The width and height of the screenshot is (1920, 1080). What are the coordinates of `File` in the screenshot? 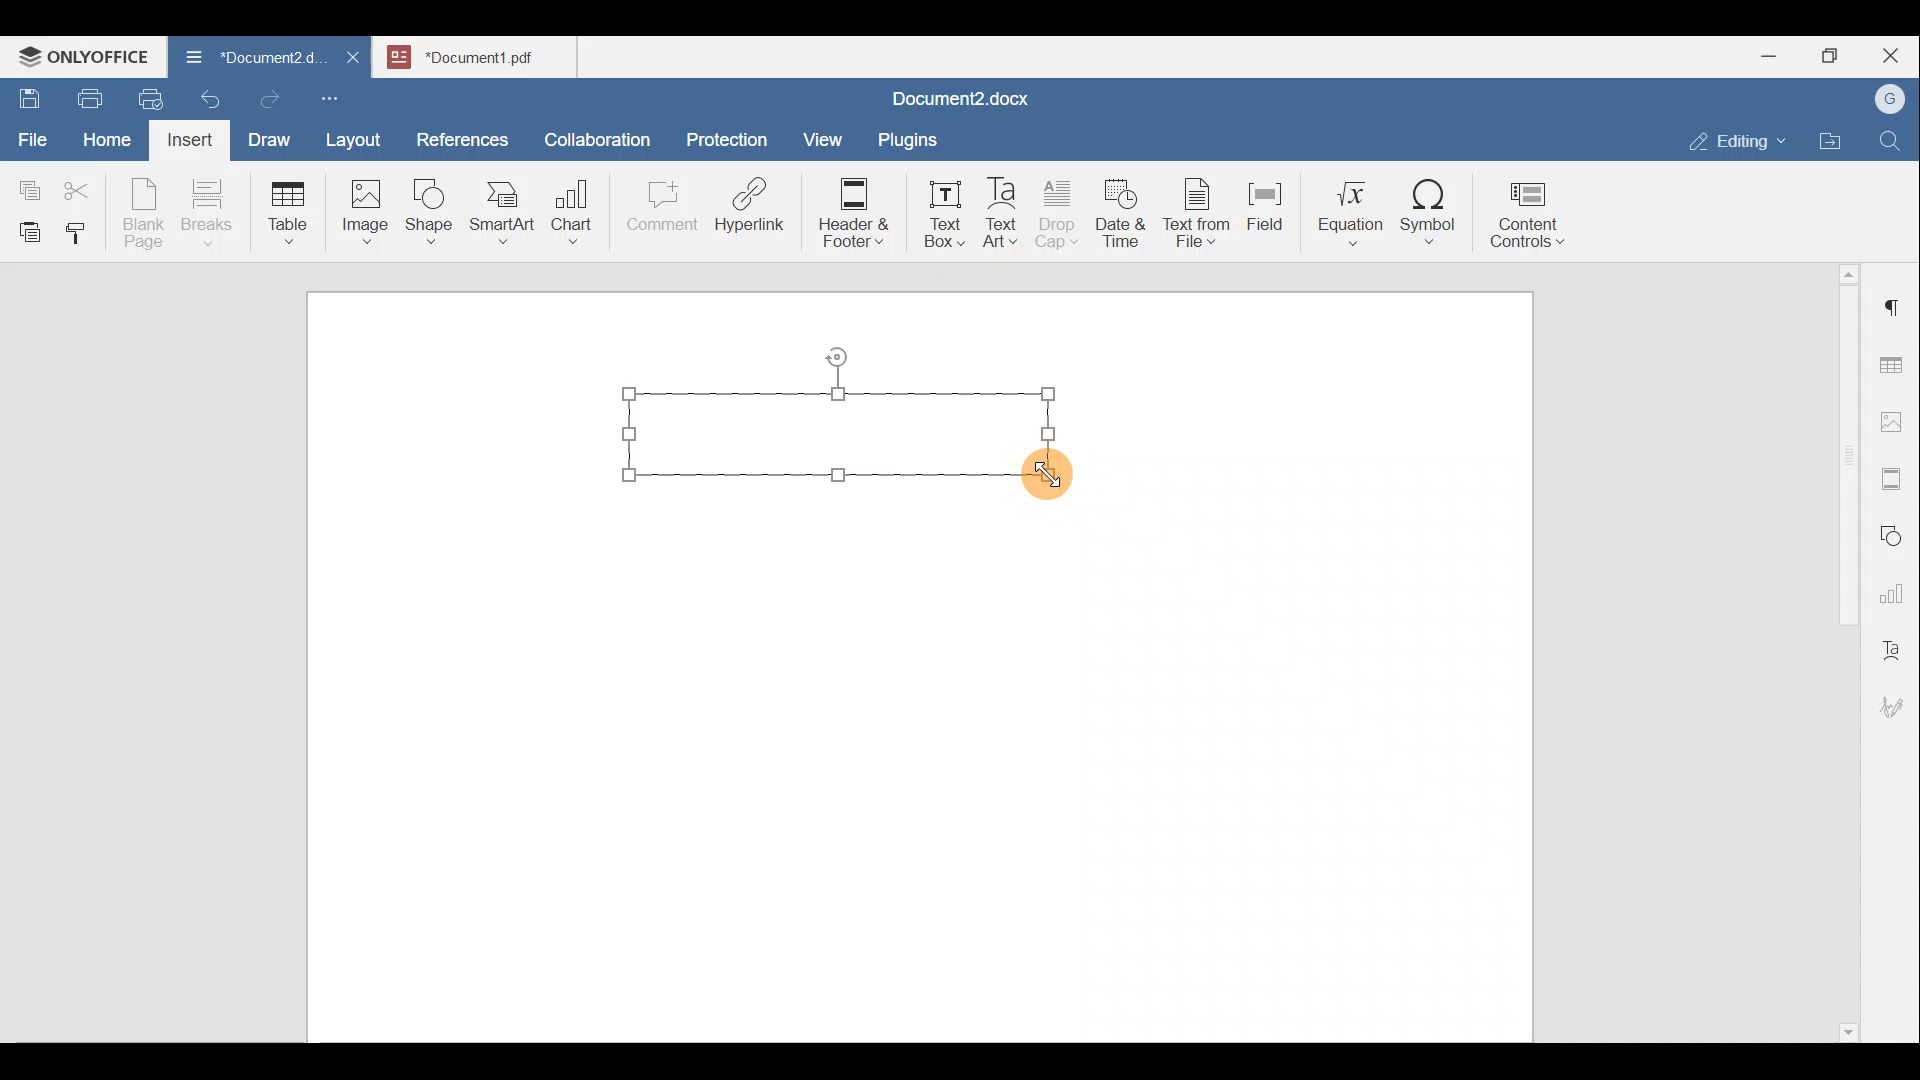 It's located at (34, 133).